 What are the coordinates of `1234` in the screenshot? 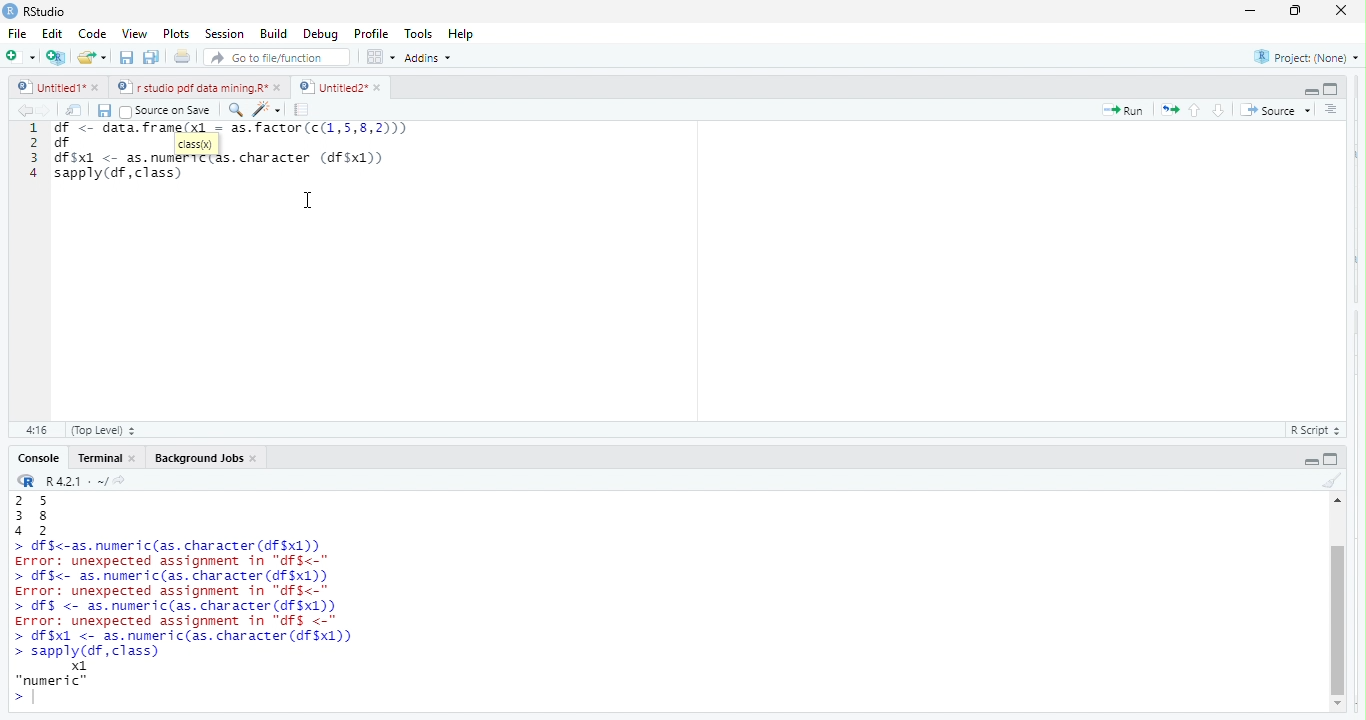 It's located at (26, 155).